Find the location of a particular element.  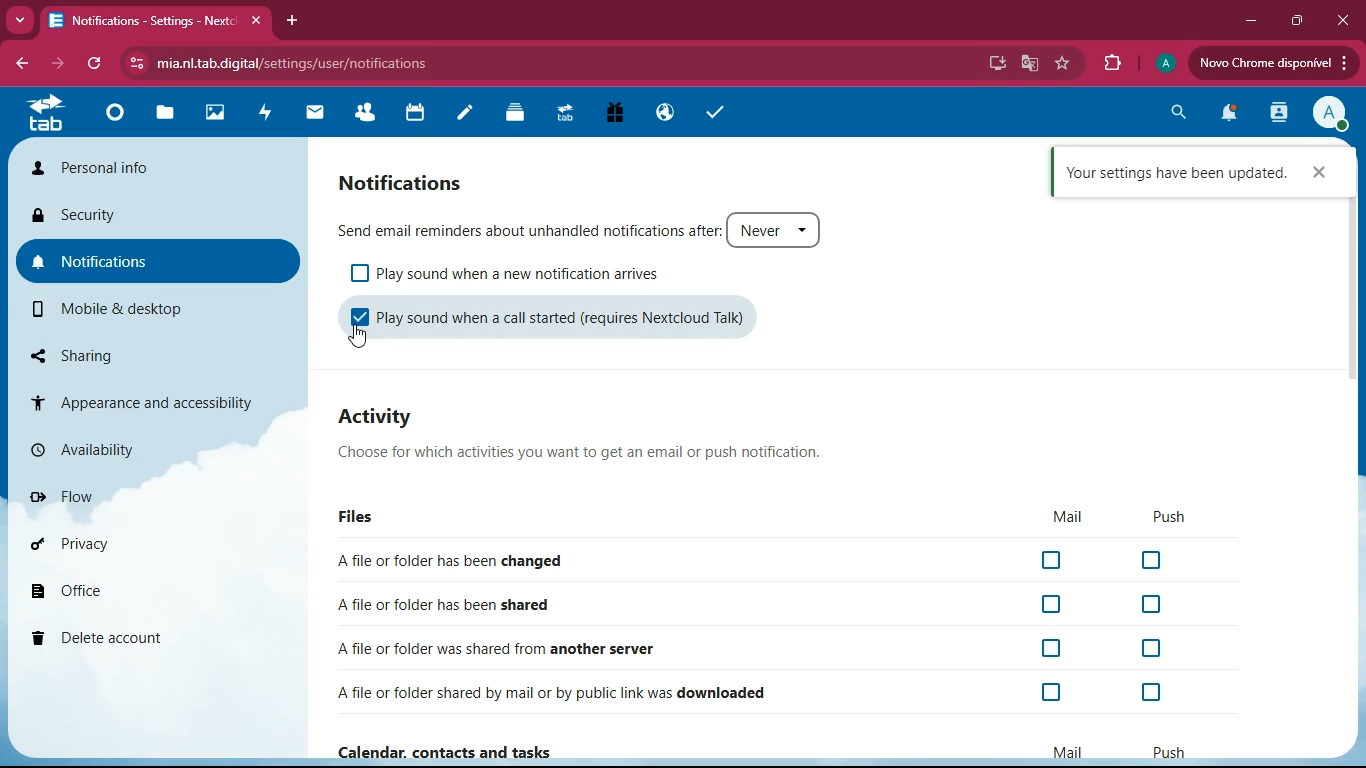

update is located at coordinates (1273, 63).